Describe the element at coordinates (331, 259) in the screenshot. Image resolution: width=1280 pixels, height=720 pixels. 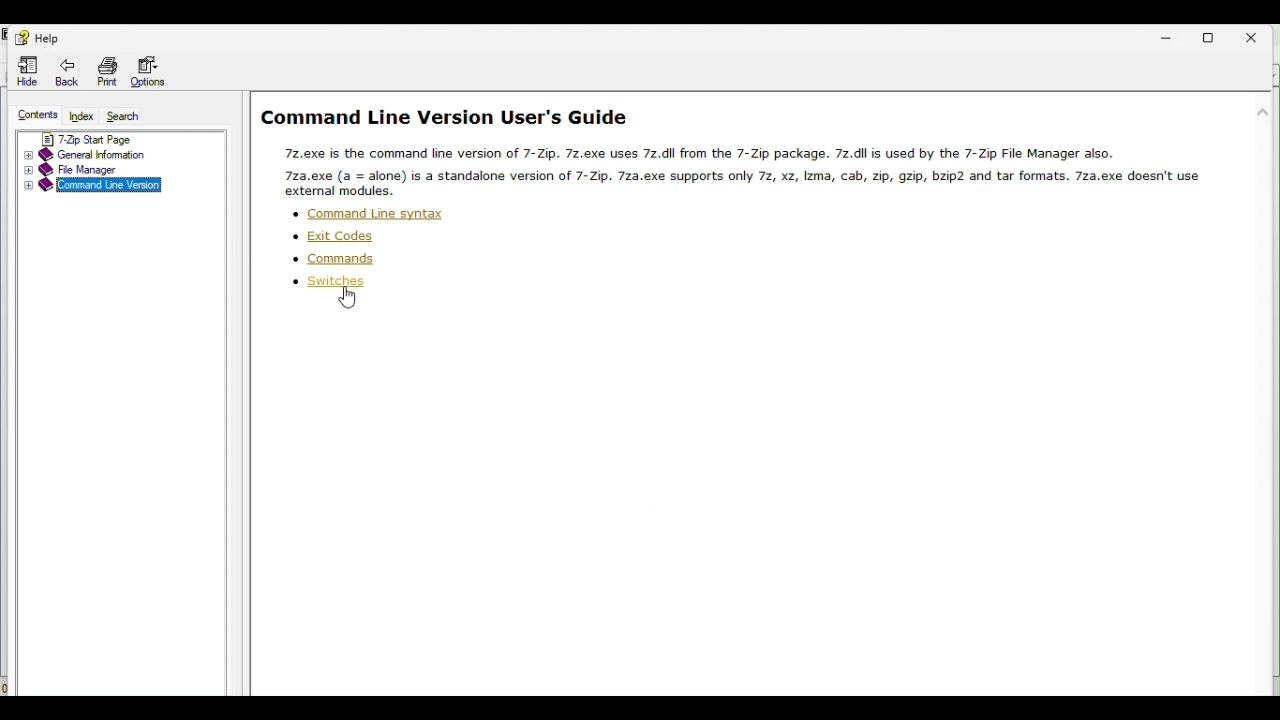
I see `commands` at that location.